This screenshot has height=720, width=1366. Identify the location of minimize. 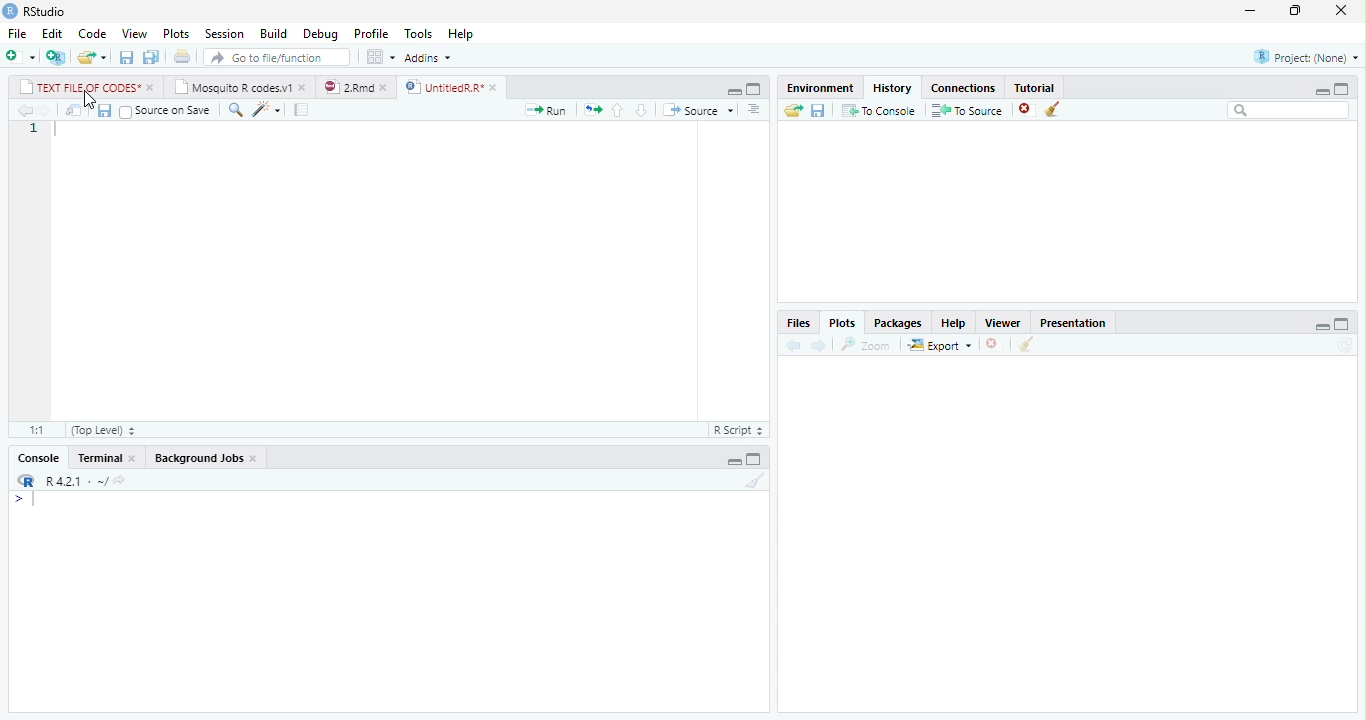
(734, 462).